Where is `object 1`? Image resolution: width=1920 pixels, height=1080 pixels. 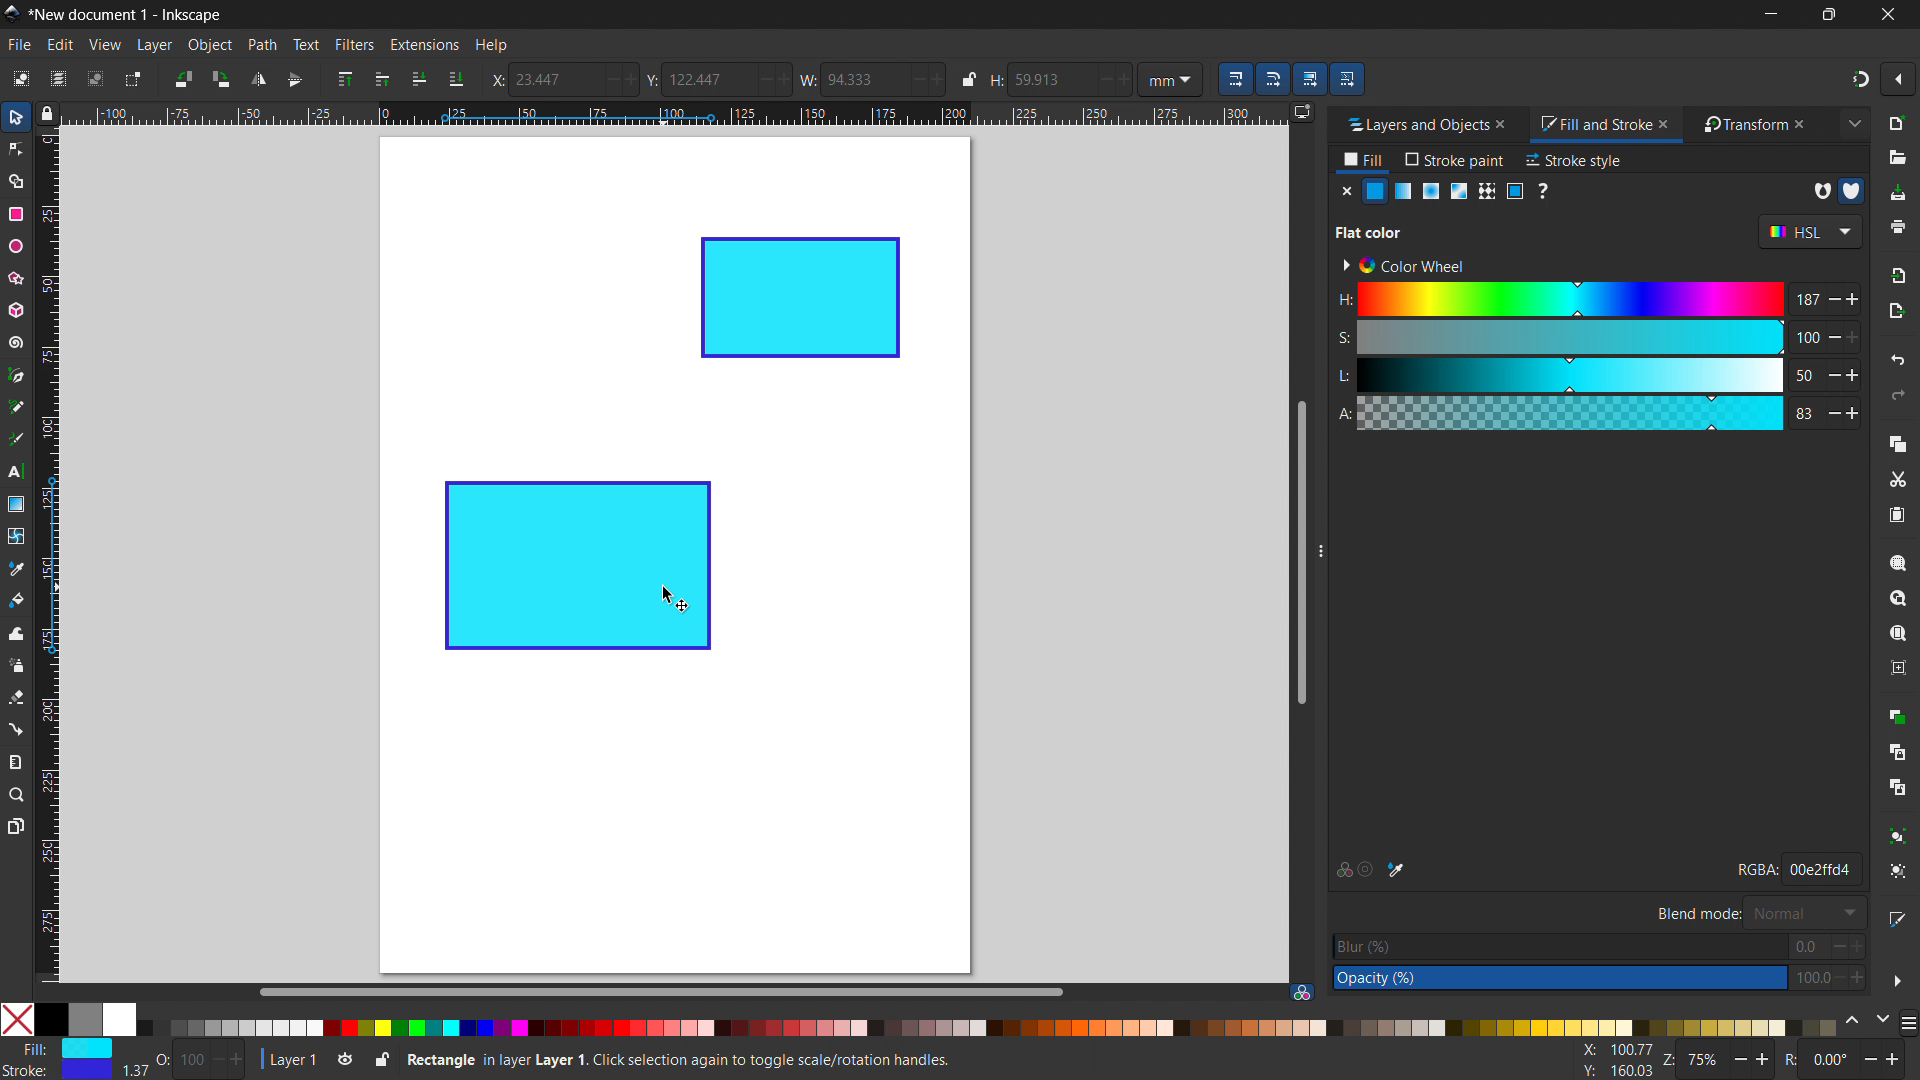
object 1 is located at coordinates (574, 566).